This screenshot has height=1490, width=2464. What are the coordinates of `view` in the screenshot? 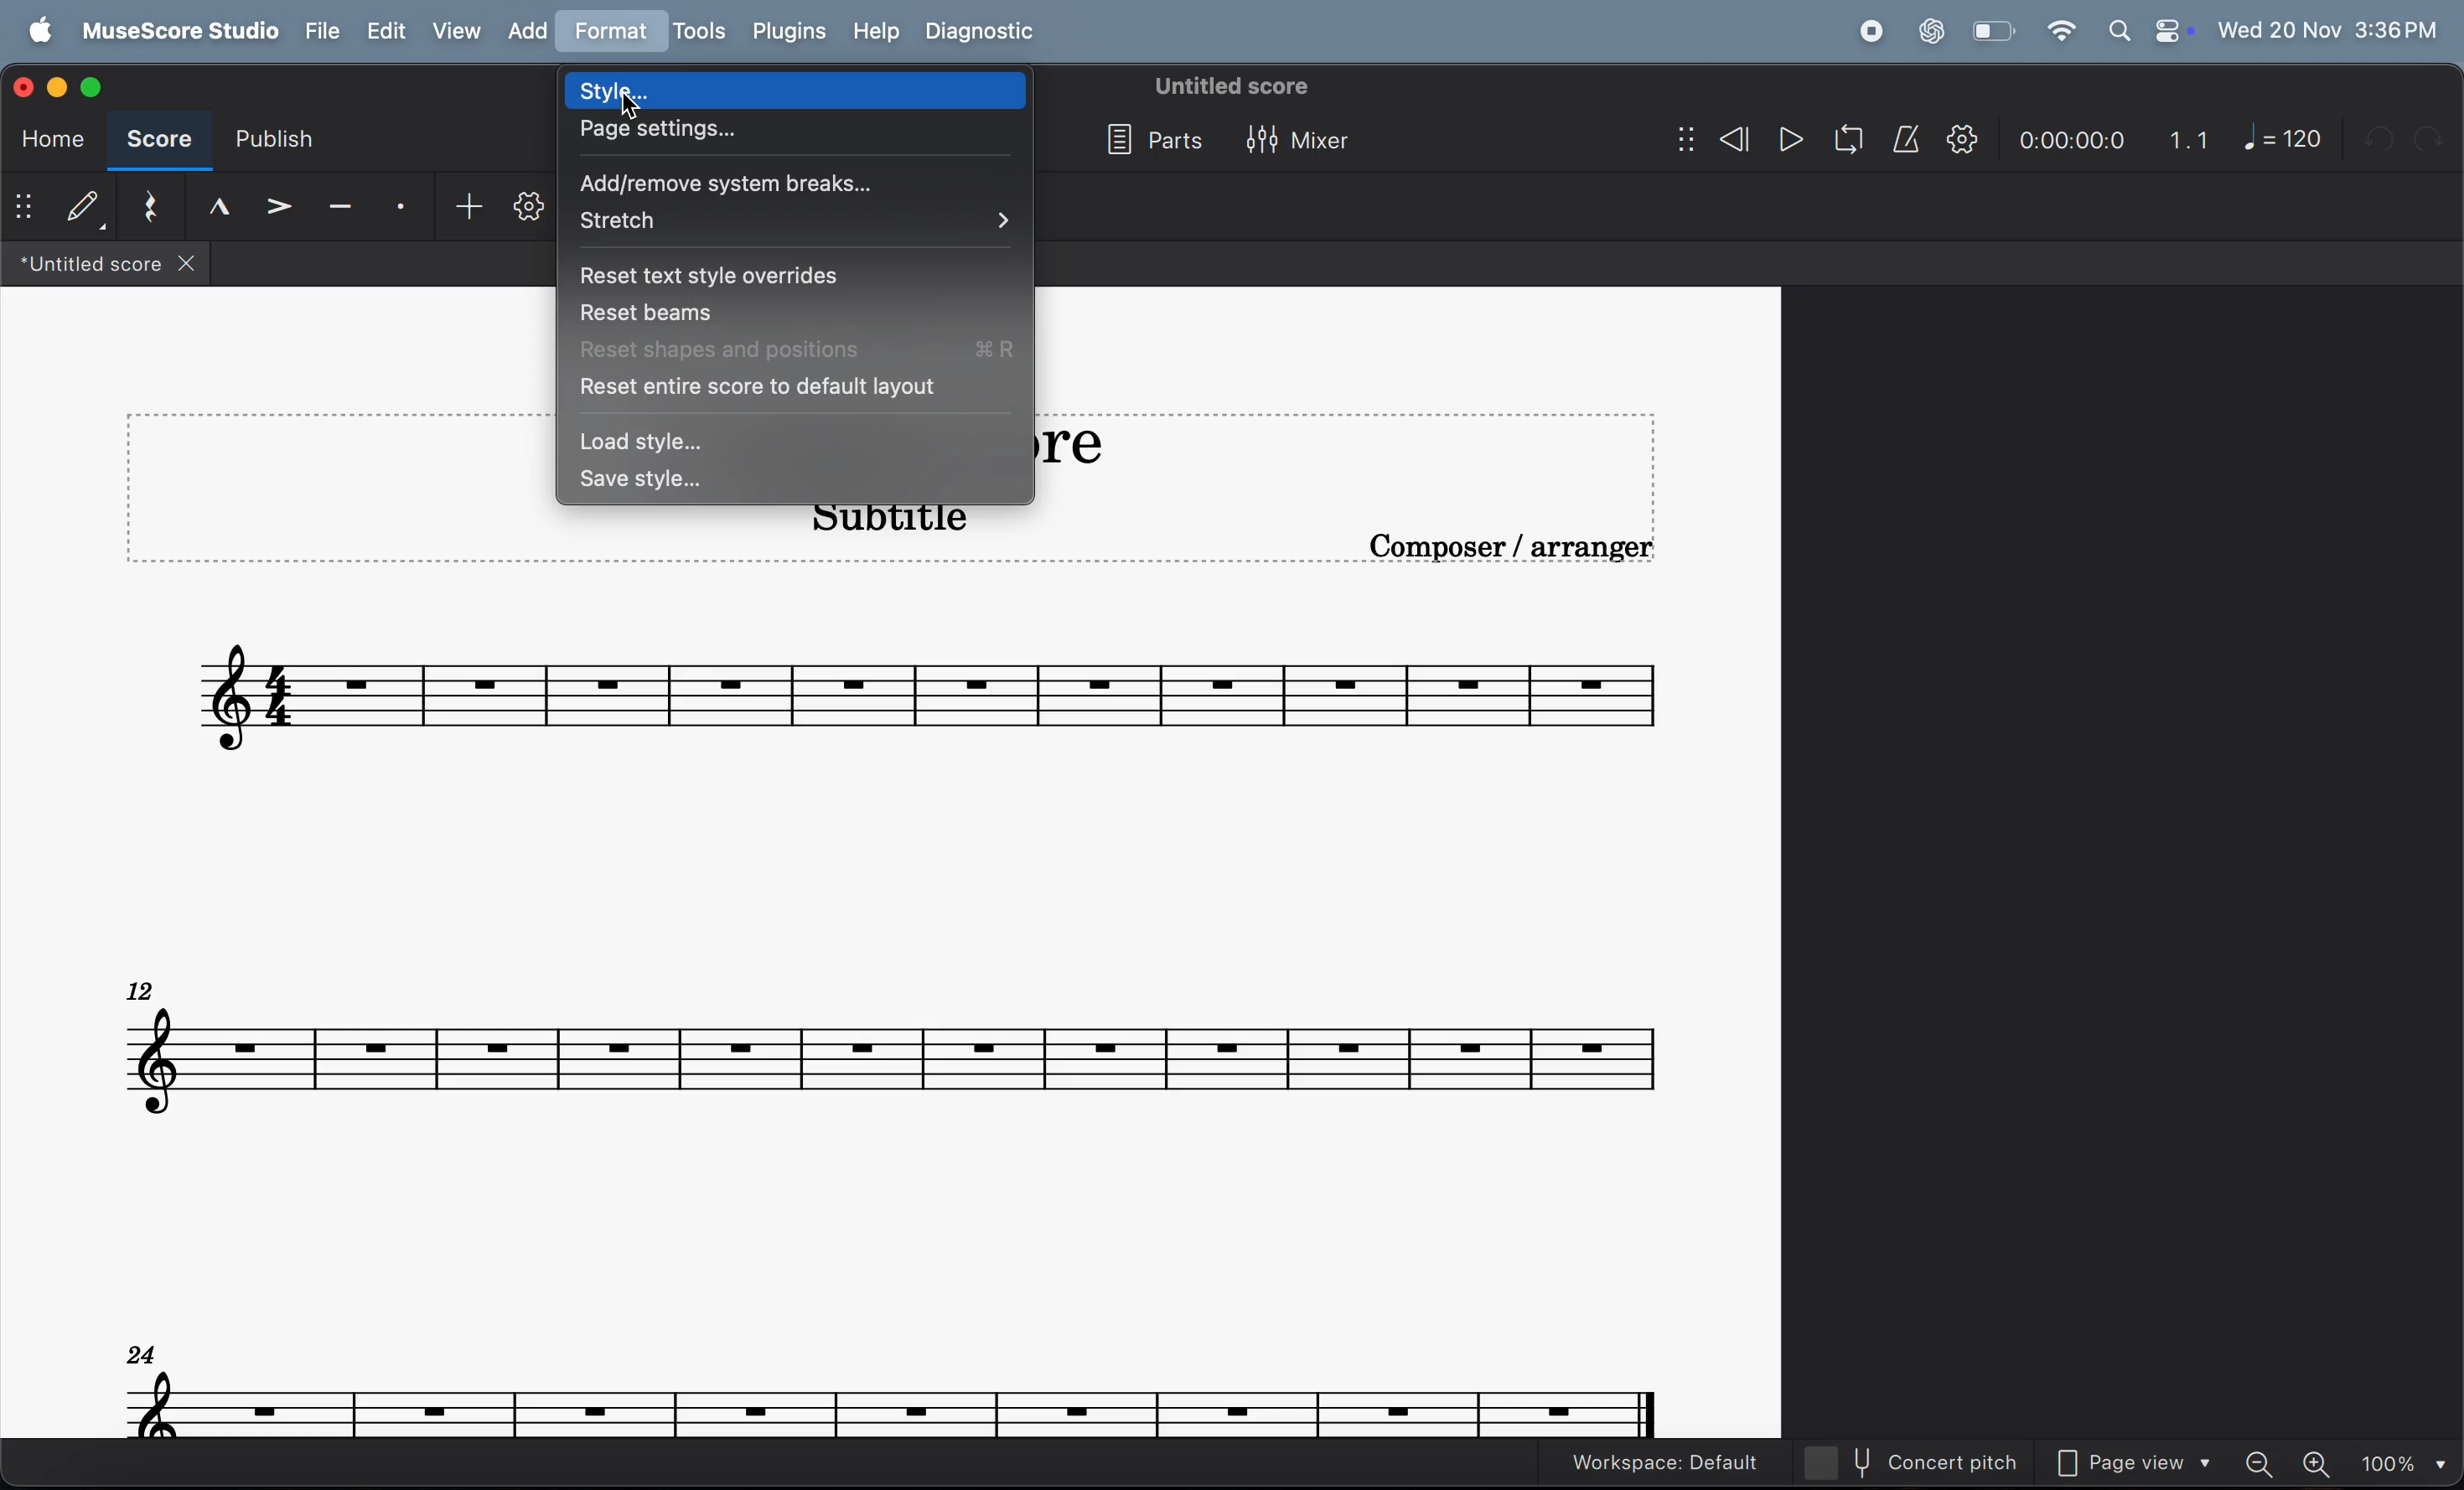 It's located at (459, 31).